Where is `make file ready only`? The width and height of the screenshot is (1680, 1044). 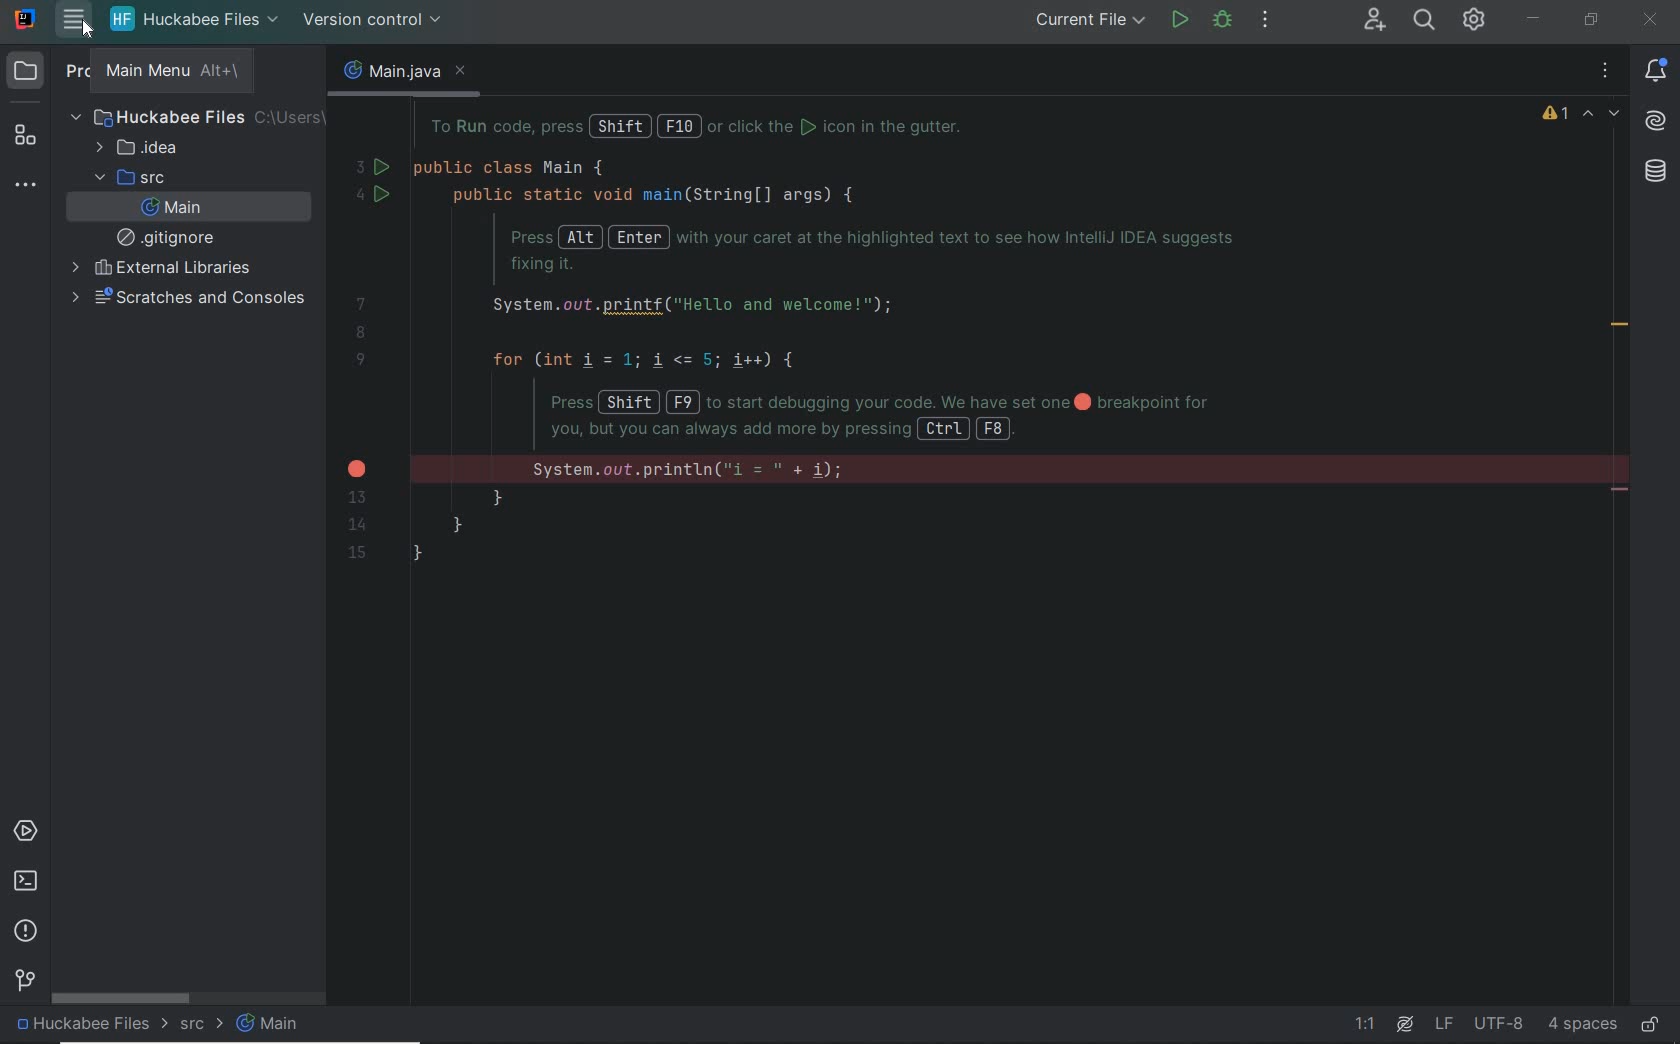 make file ready only is located at coordinates (1648, 1023).